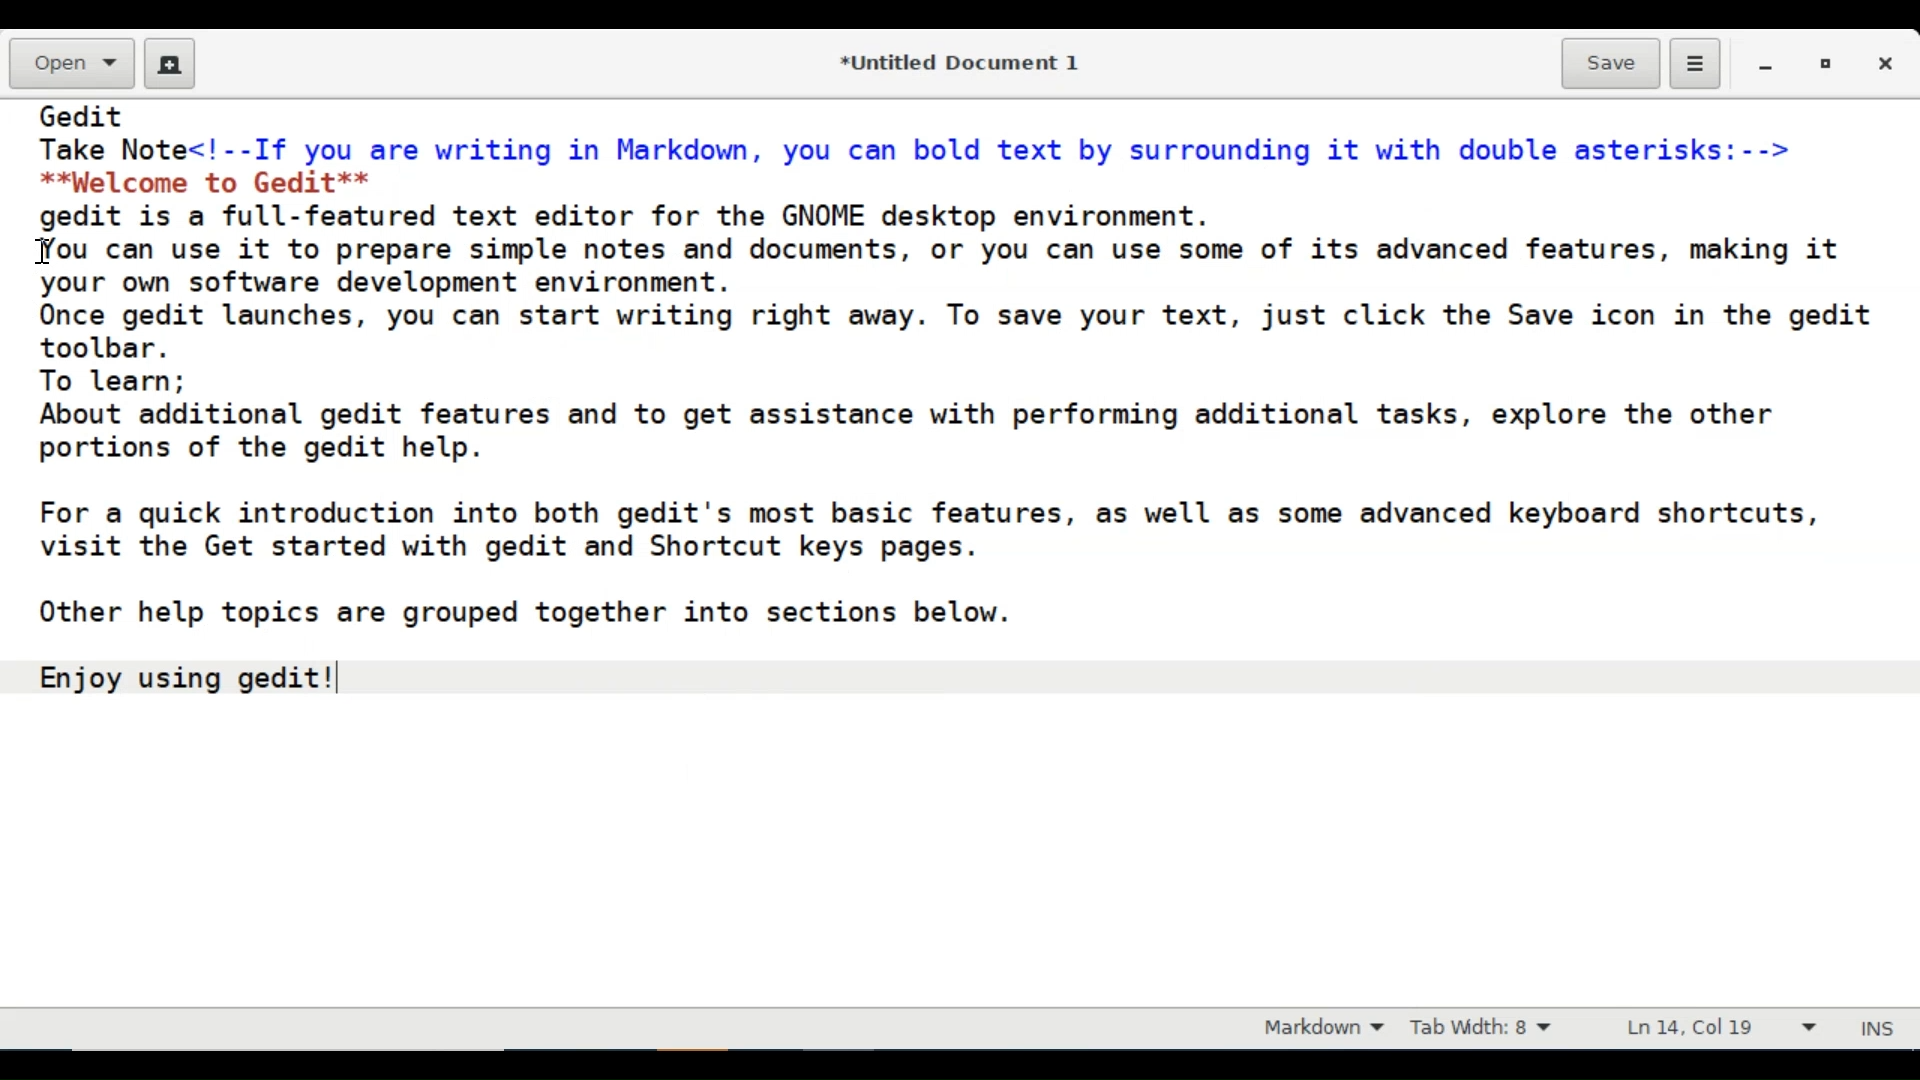  I want to click on Open, so click(69, 65).